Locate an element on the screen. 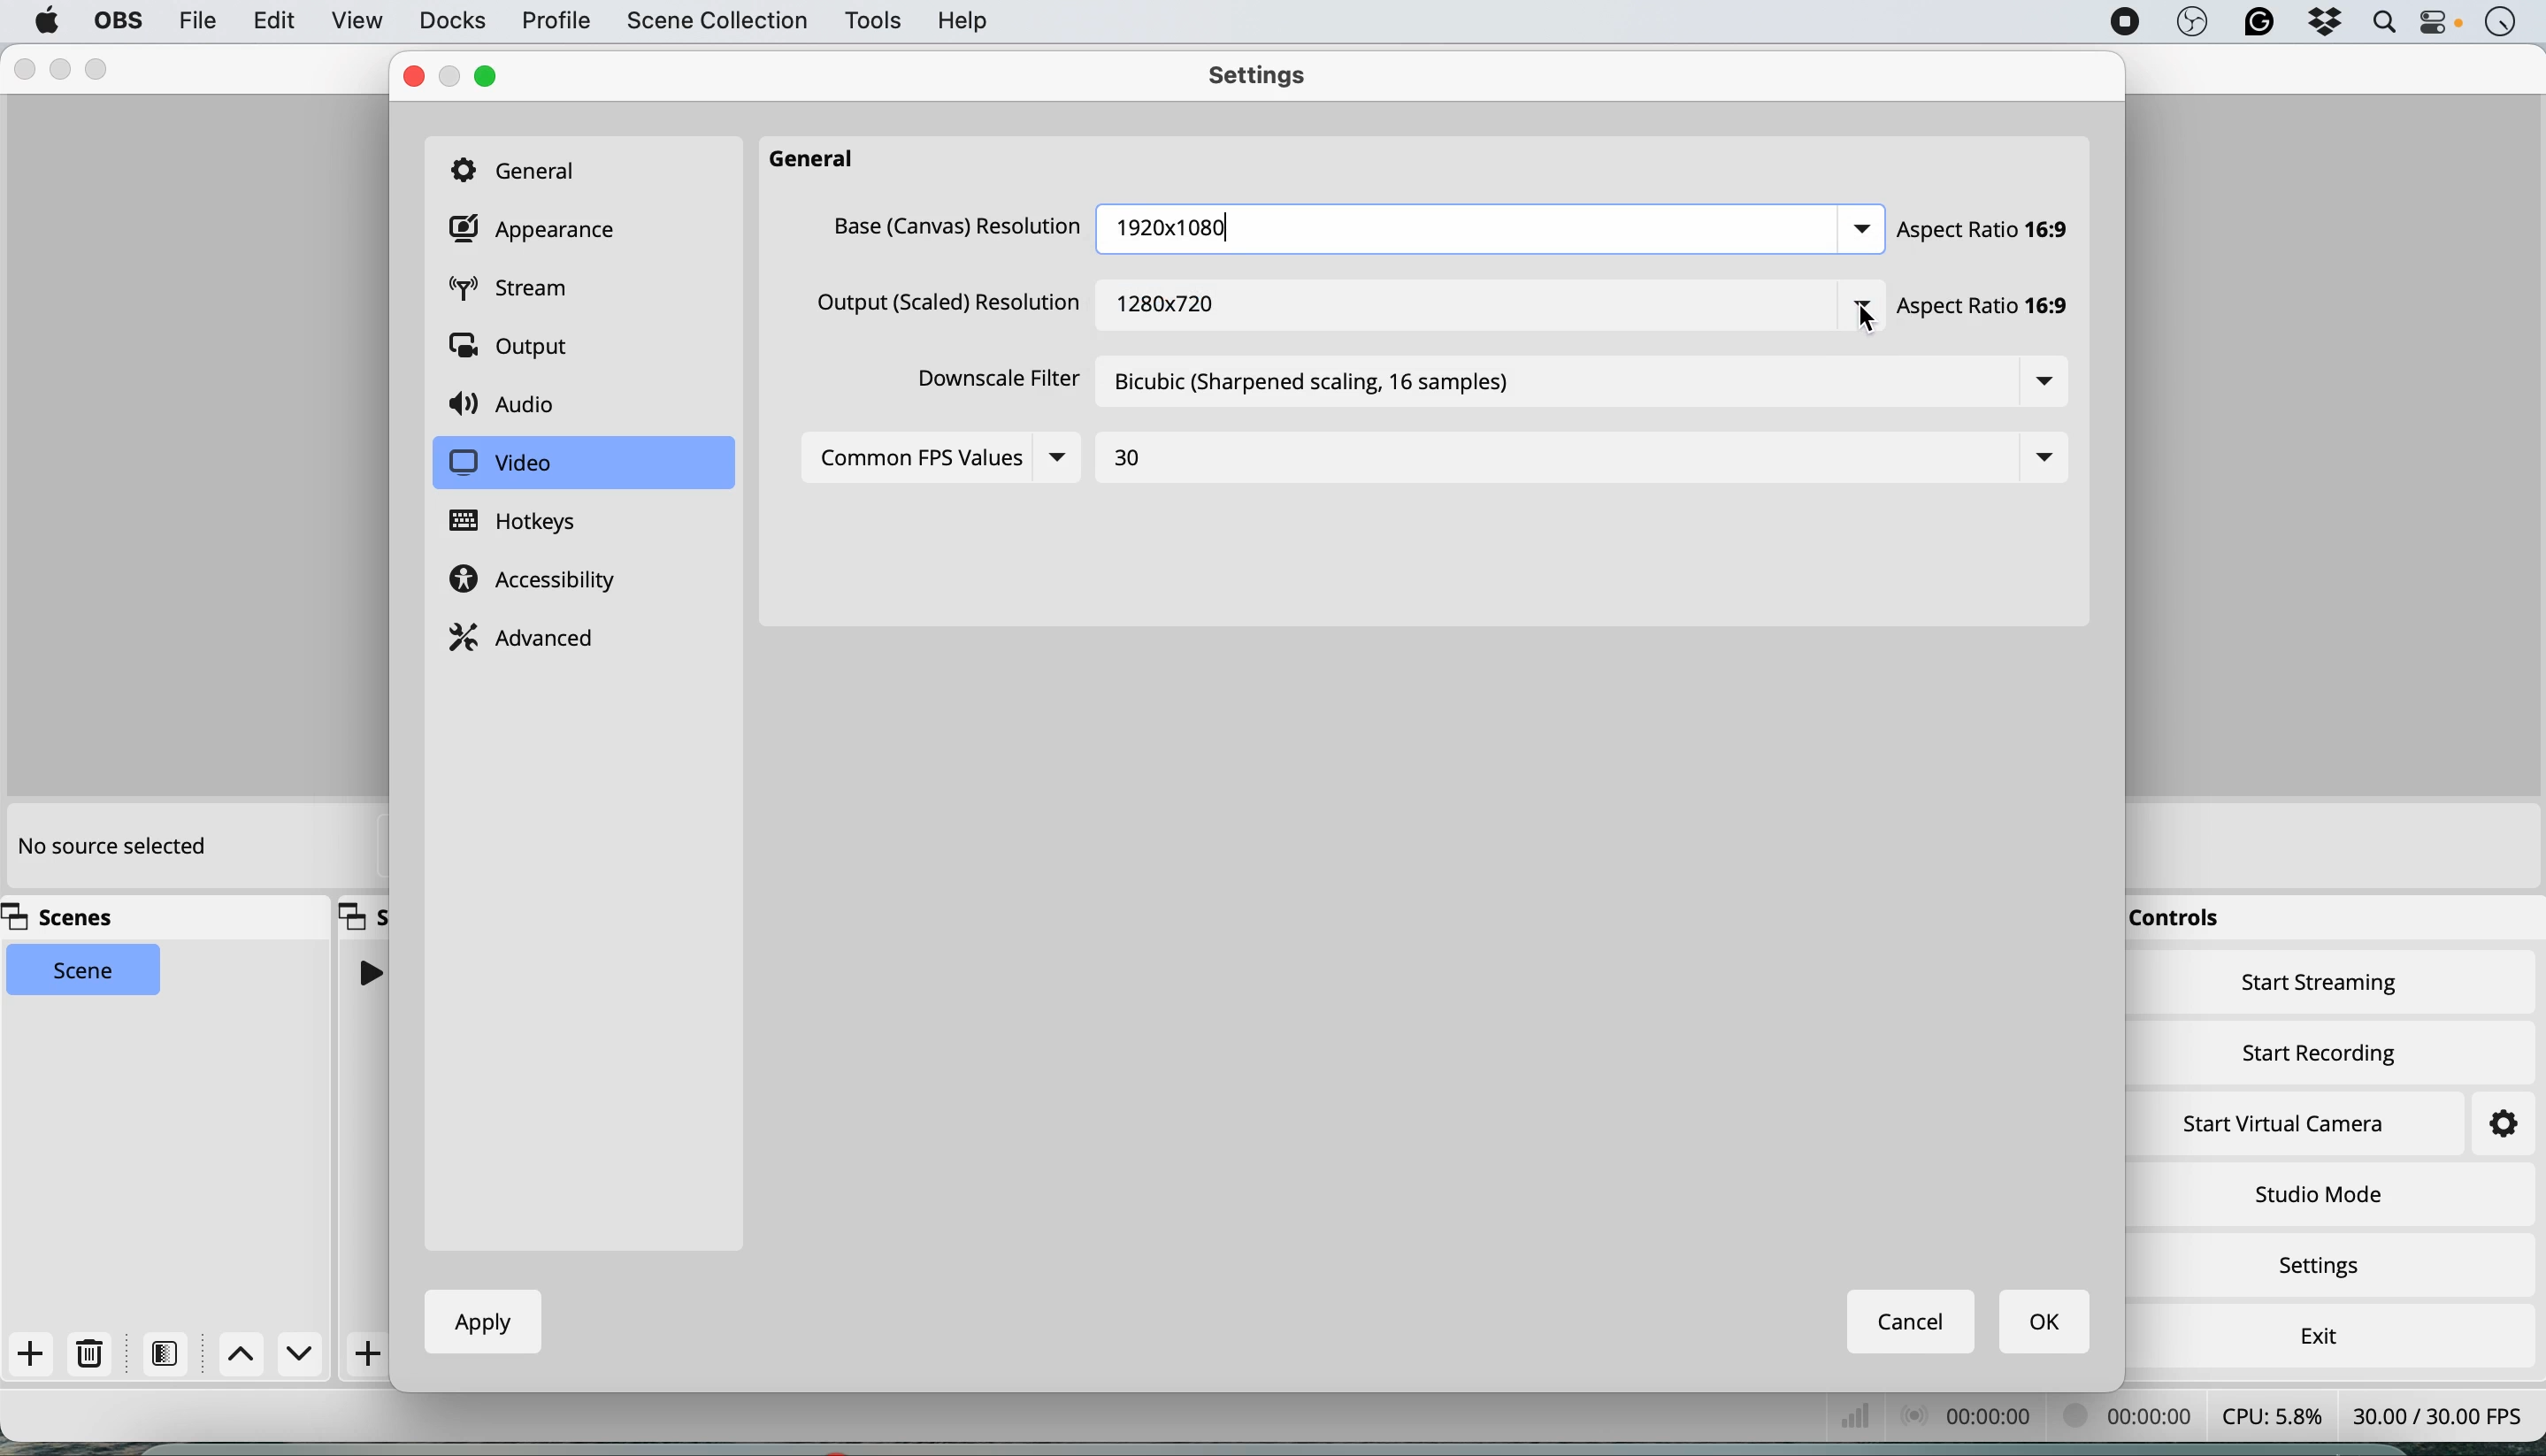 Image resolution: width=2546 pixels, height=1456 pixels. output is located at coordinates (516, 349).